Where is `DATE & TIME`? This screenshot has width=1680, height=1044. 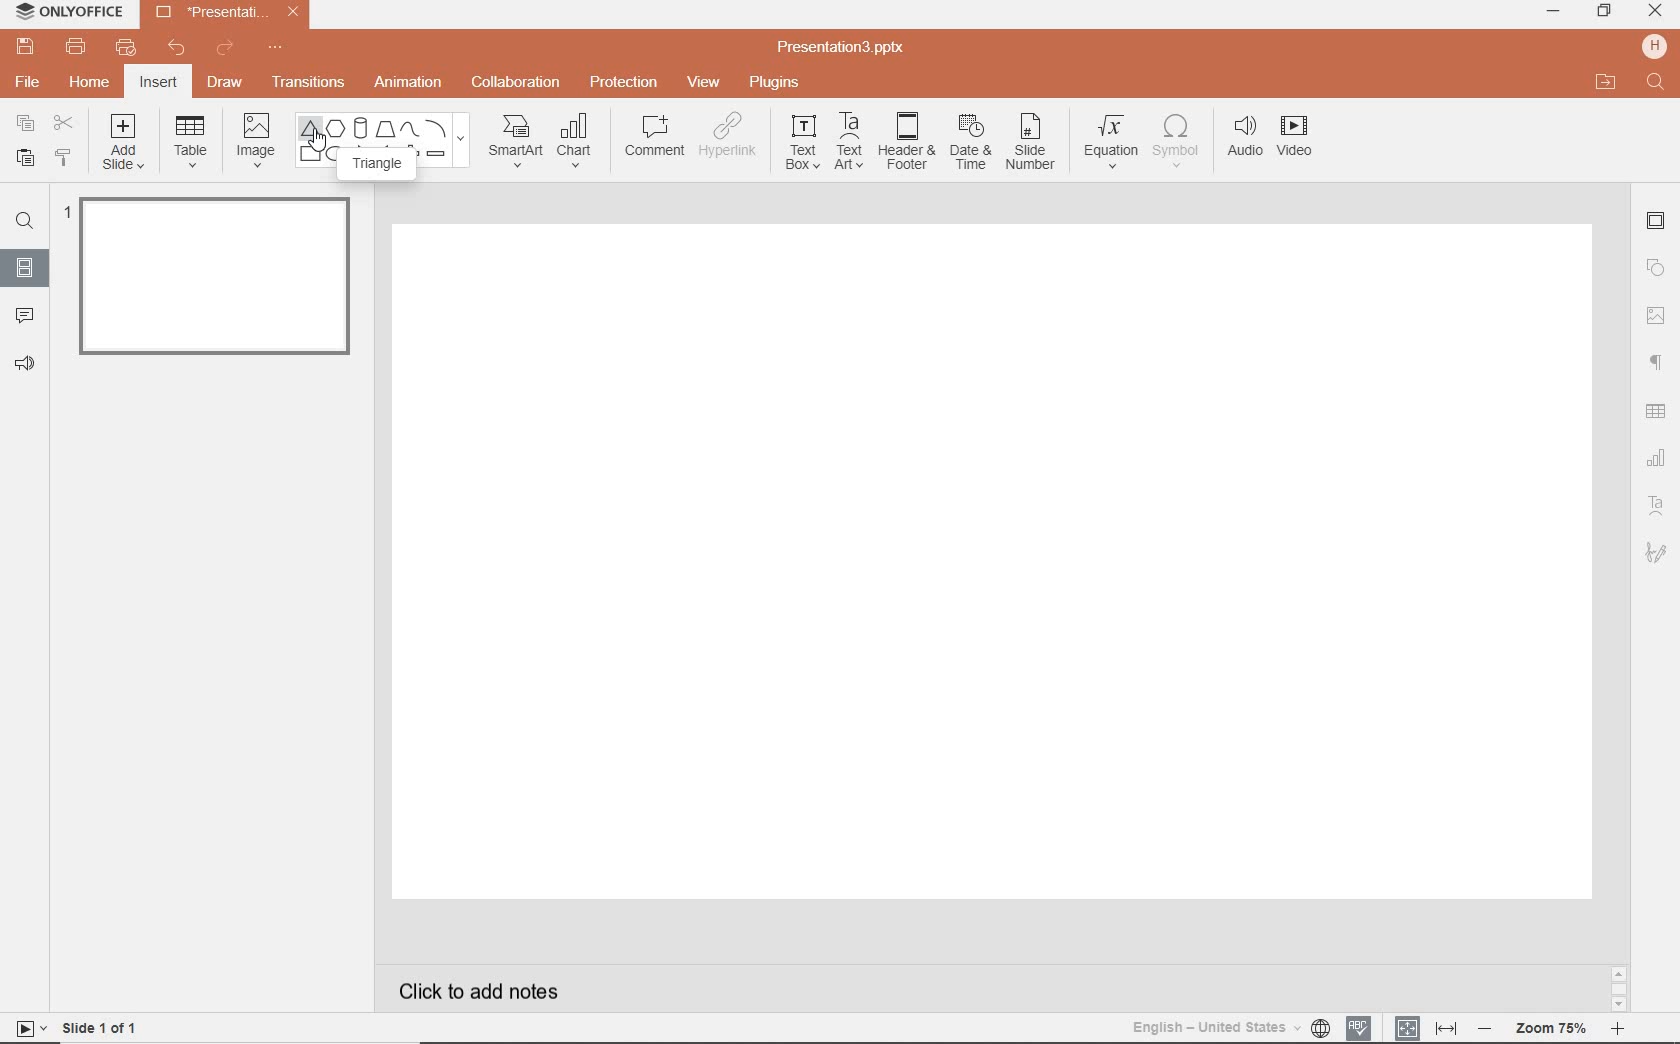
DATE & TIME is located at coordinates (970, 143).